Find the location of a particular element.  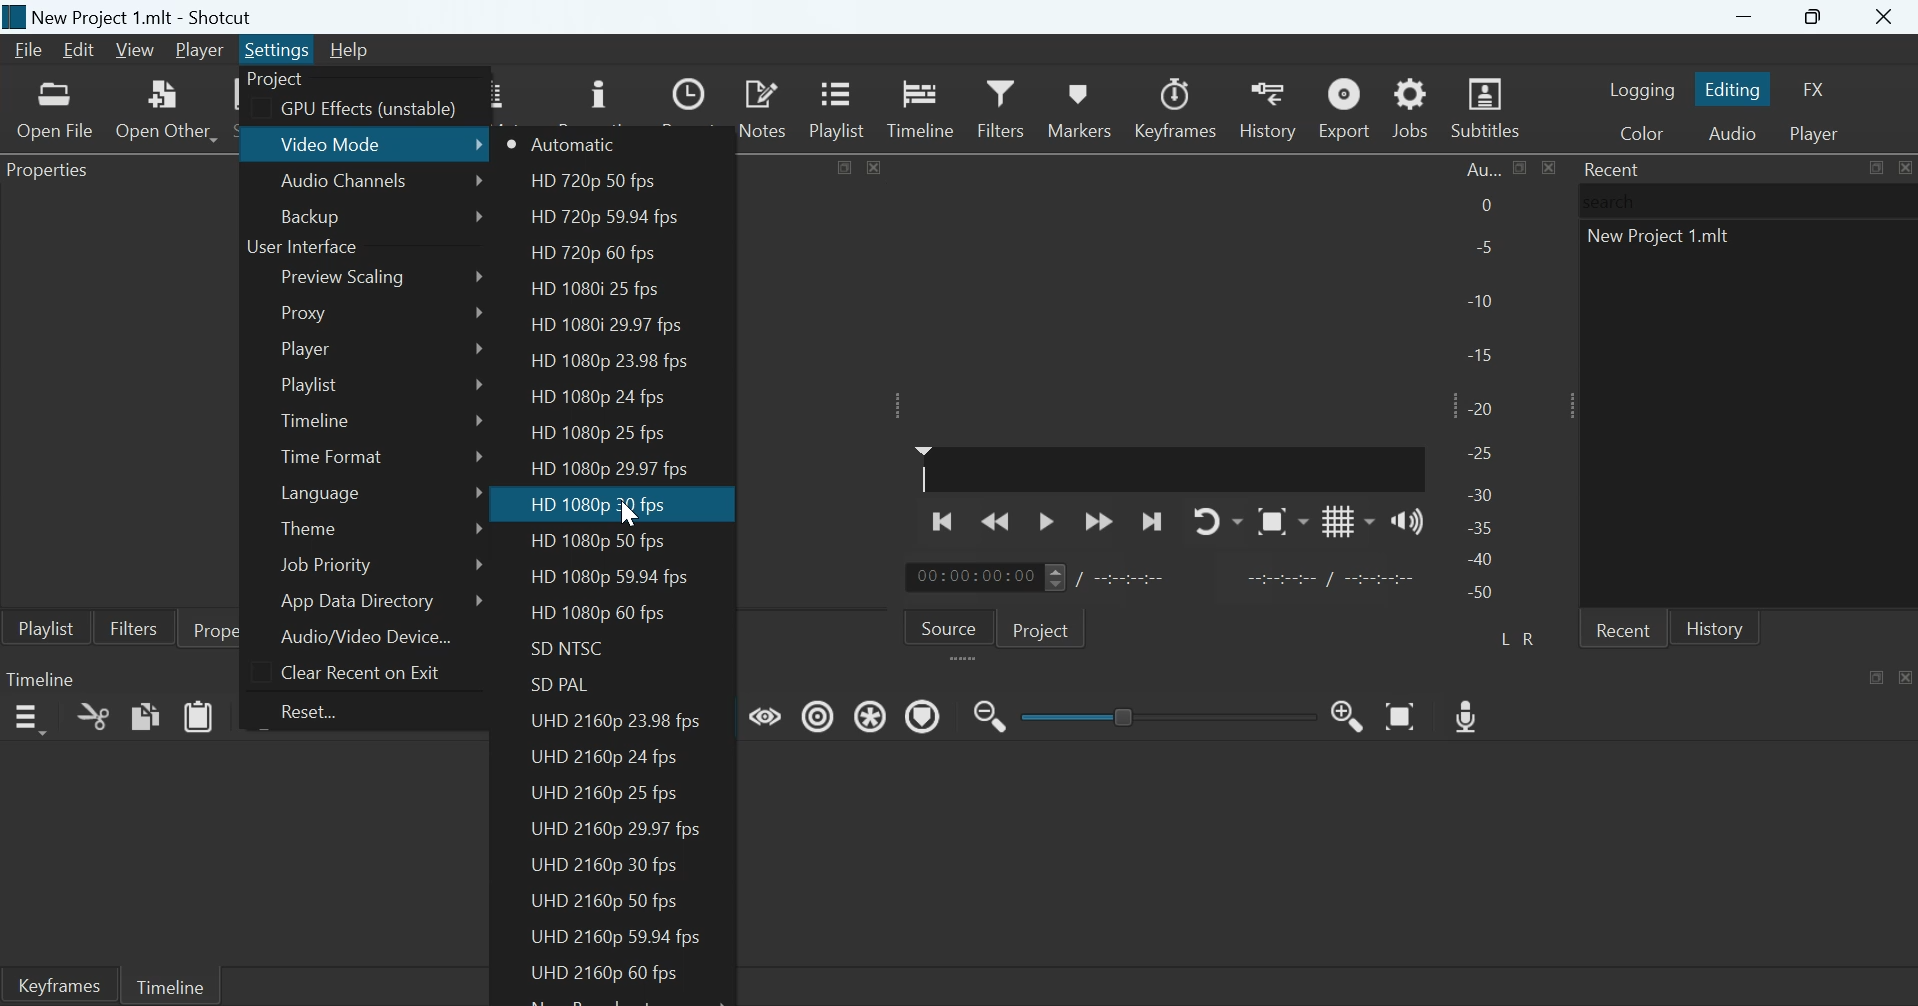

UHD 2160p 59.94 fps is located at coordinates (614, 937).